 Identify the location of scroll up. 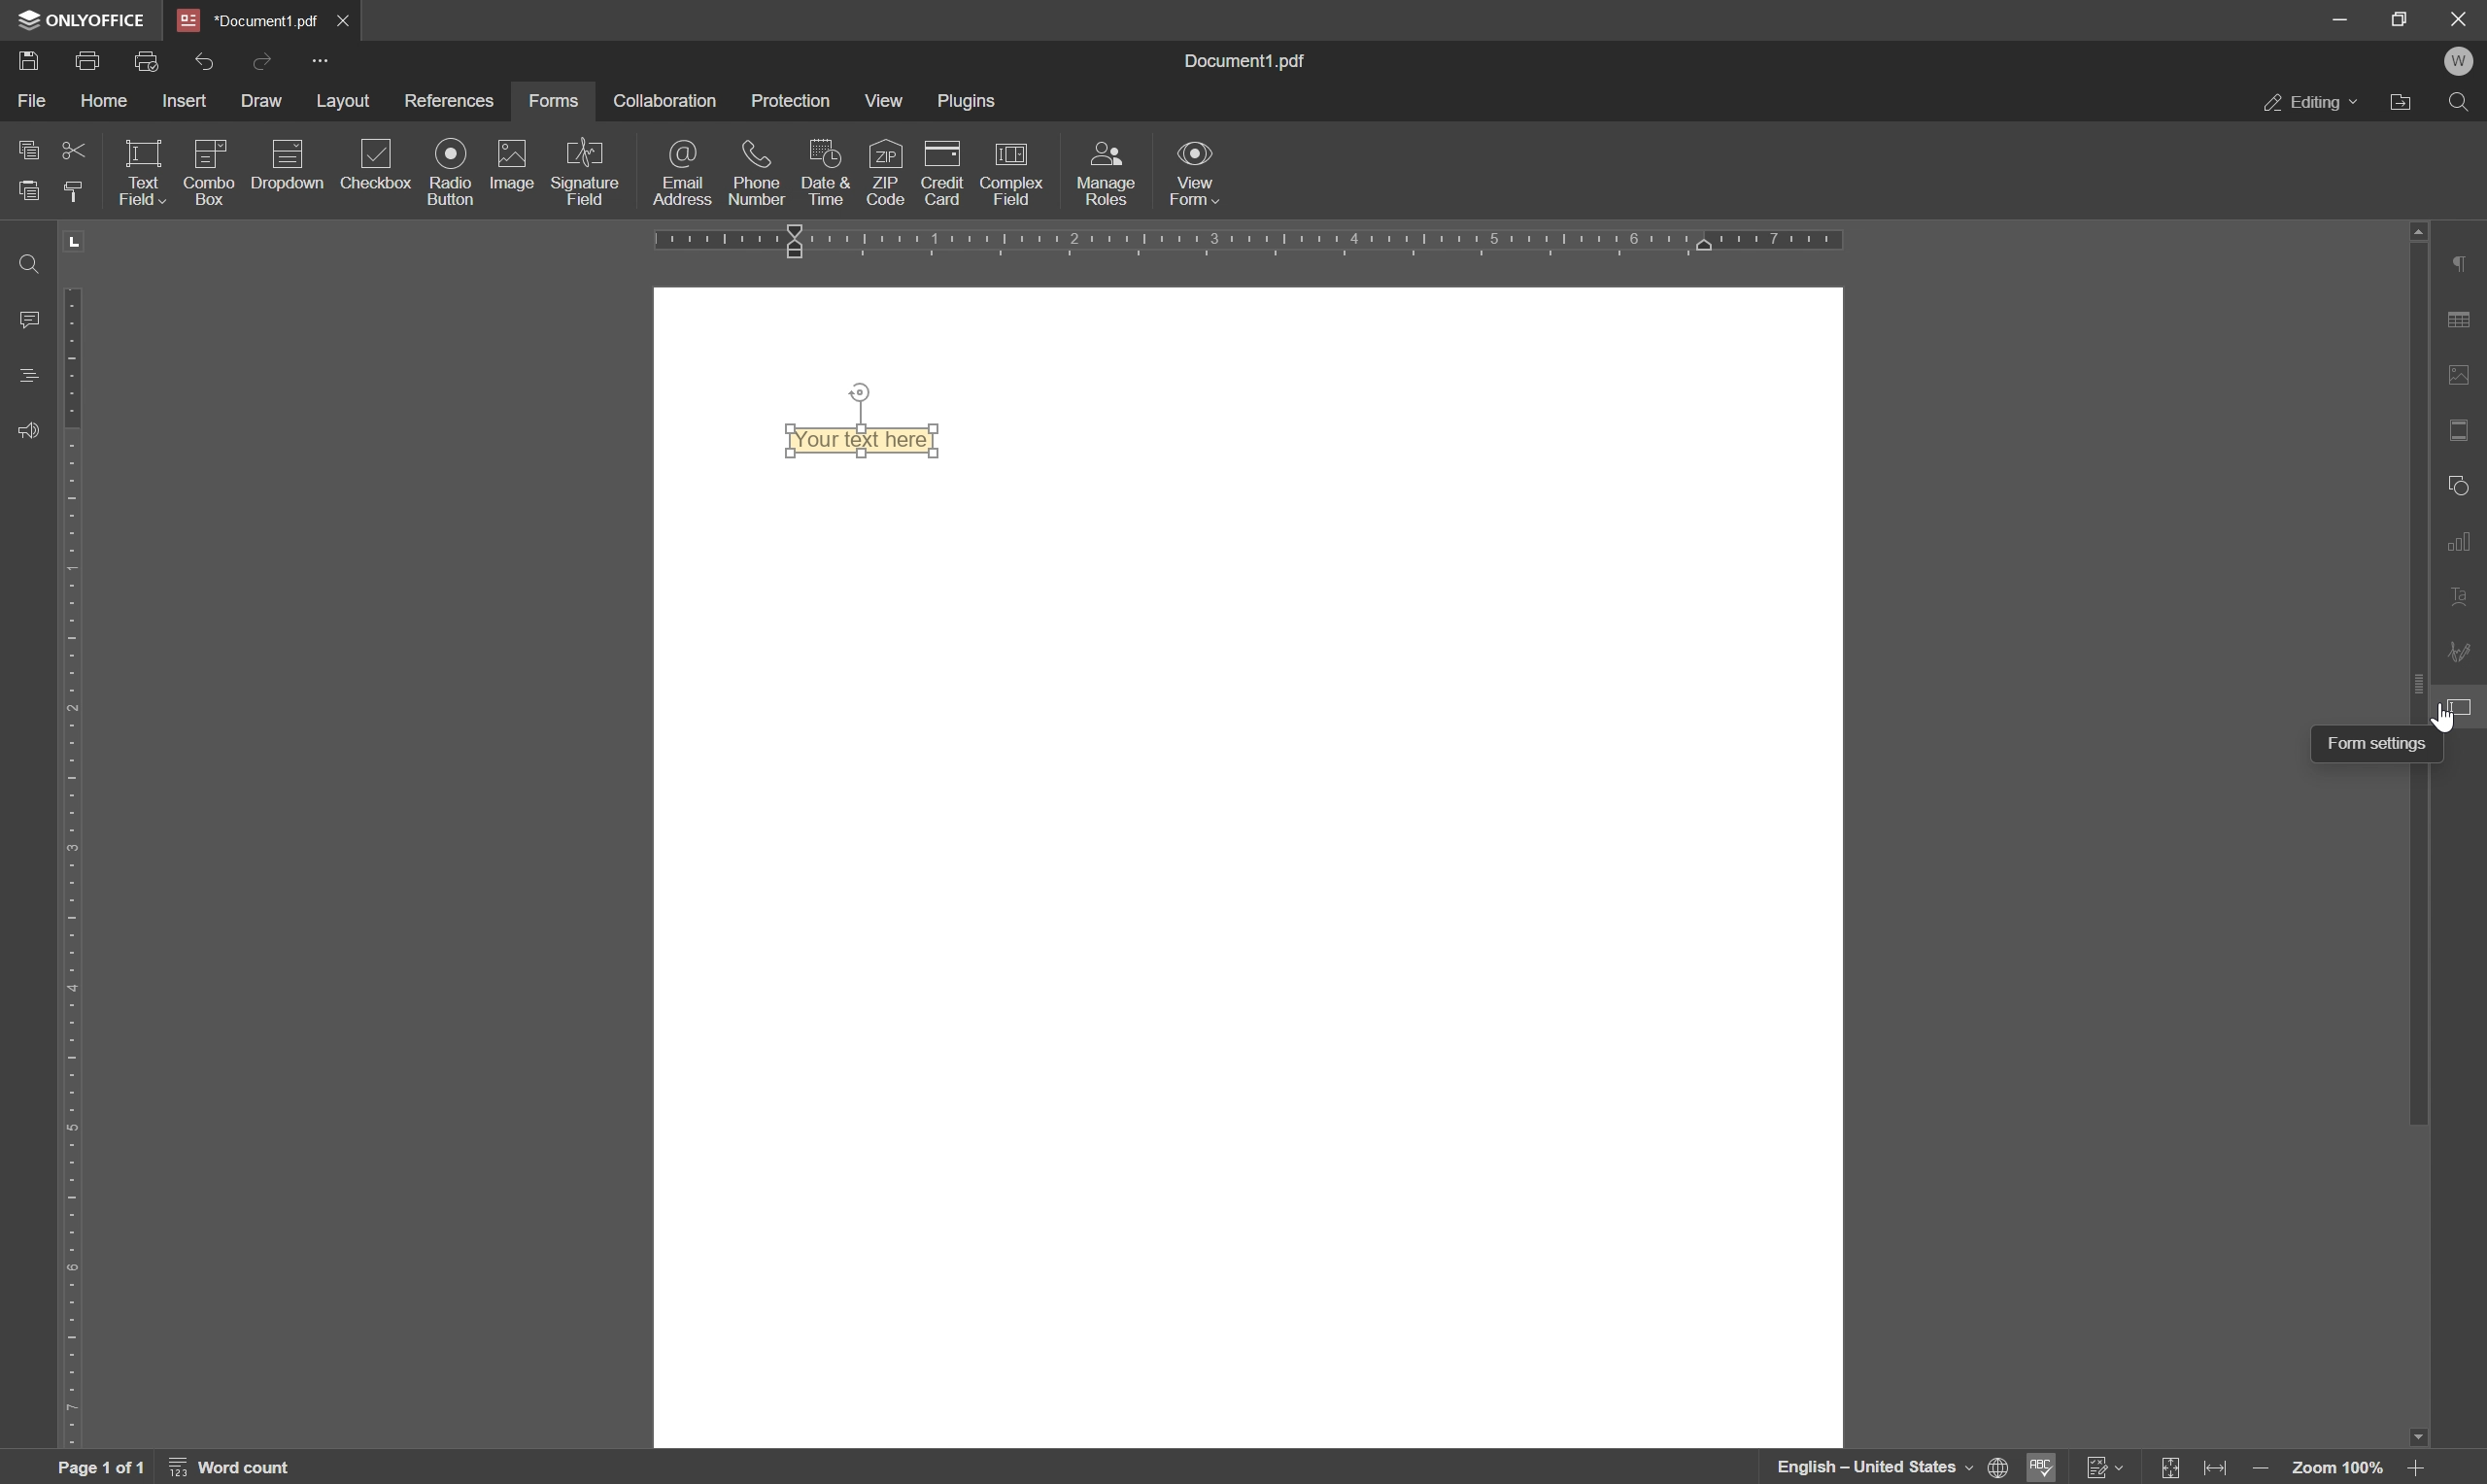
(2416, 227).